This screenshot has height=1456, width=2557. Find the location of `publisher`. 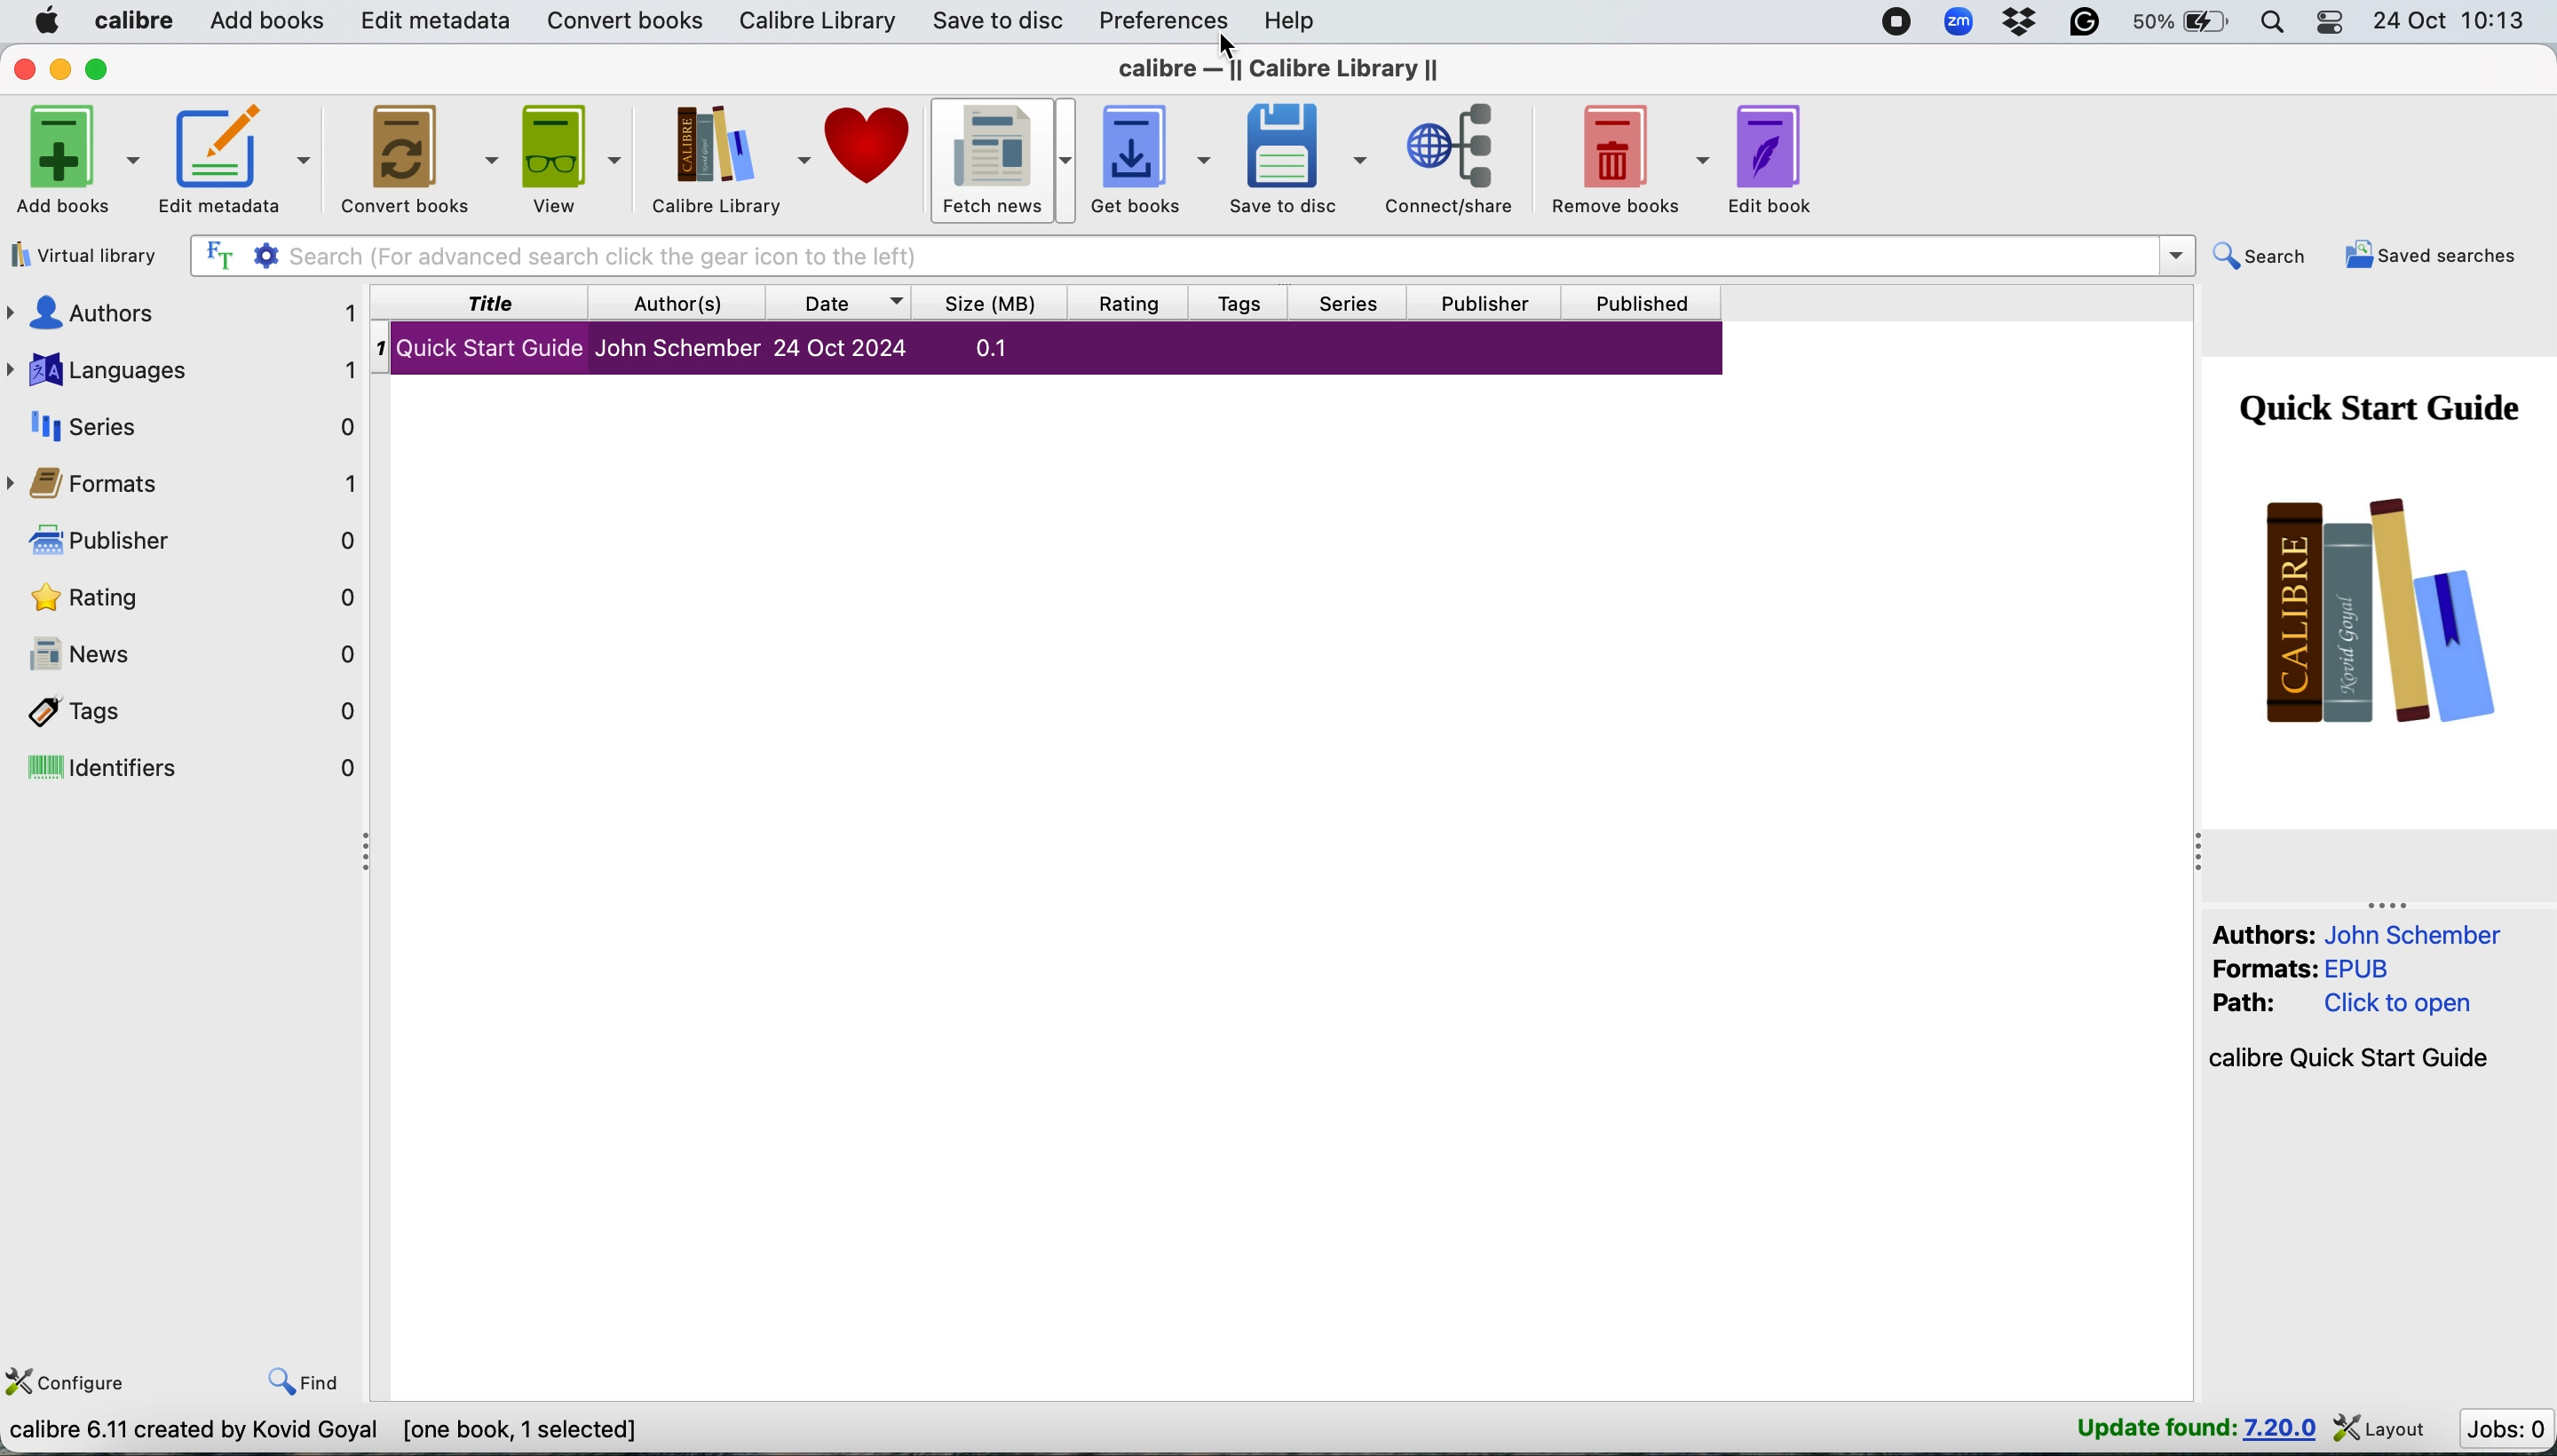

publisher is located at coordinates (190, 541).